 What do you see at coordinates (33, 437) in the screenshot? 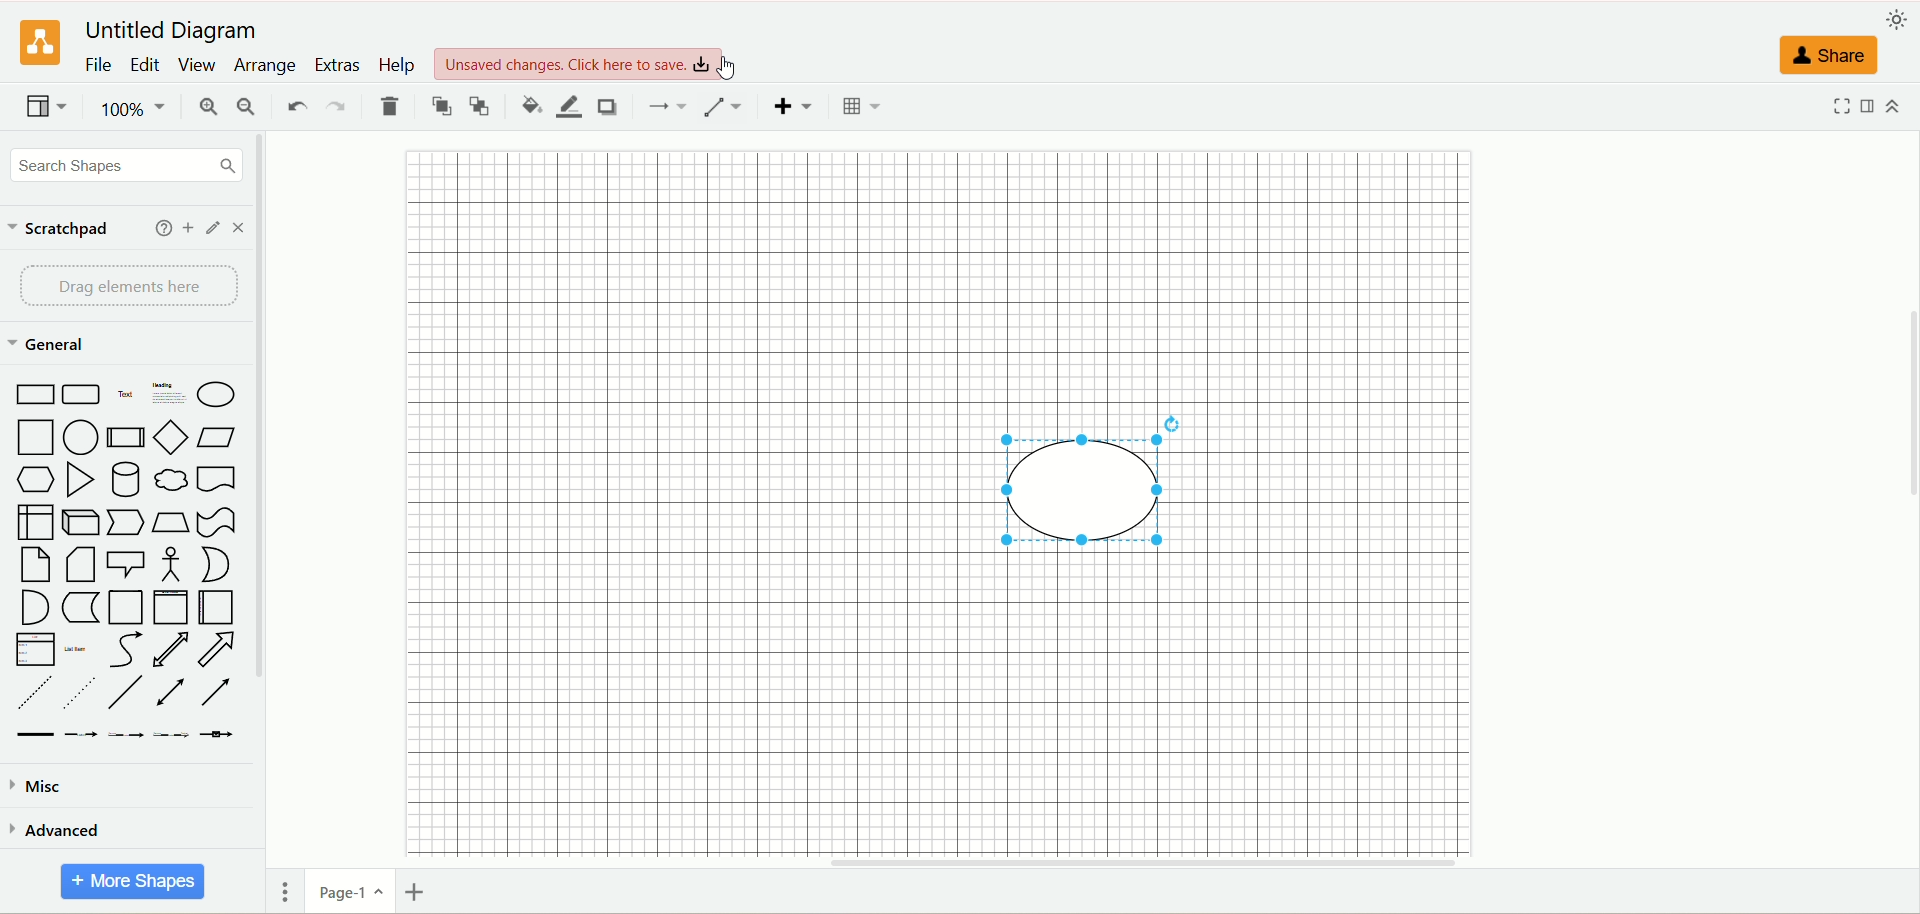
I see `square` at bounding box center [33, 437].